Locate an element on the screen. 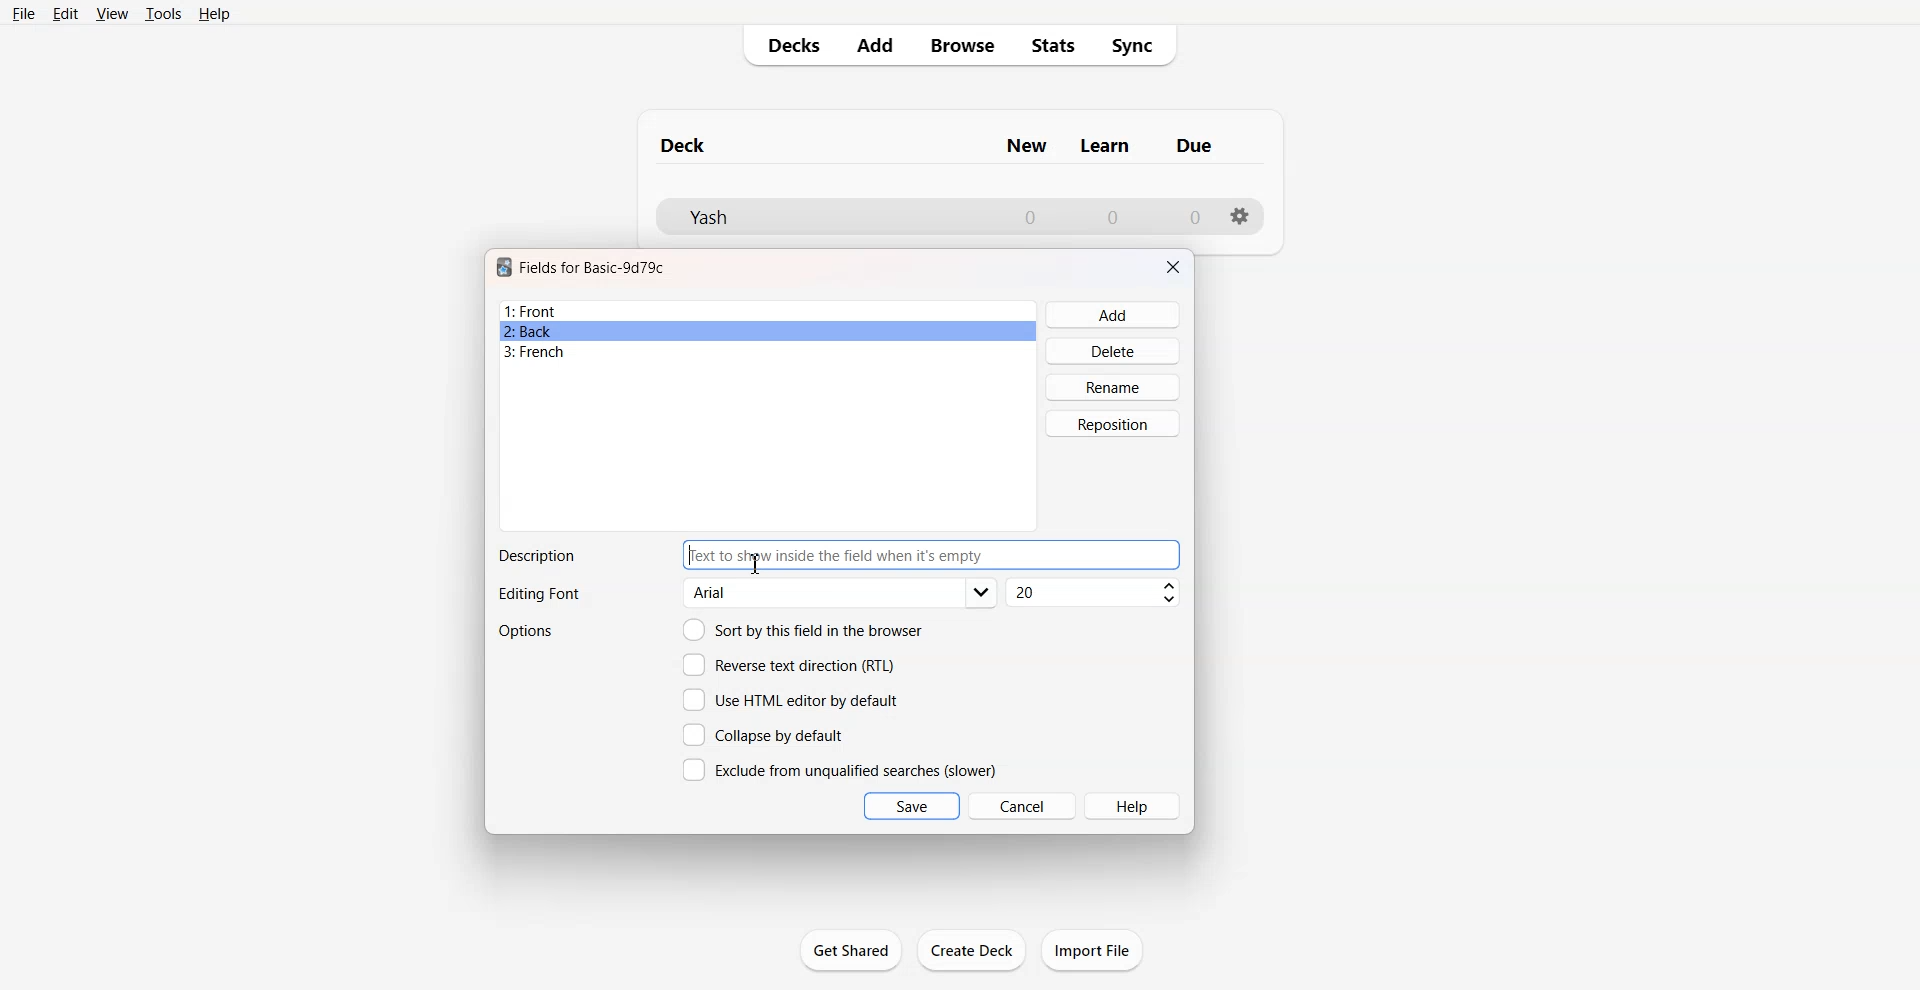  Sort by this field in the browser is located at coordinates (803, 629).